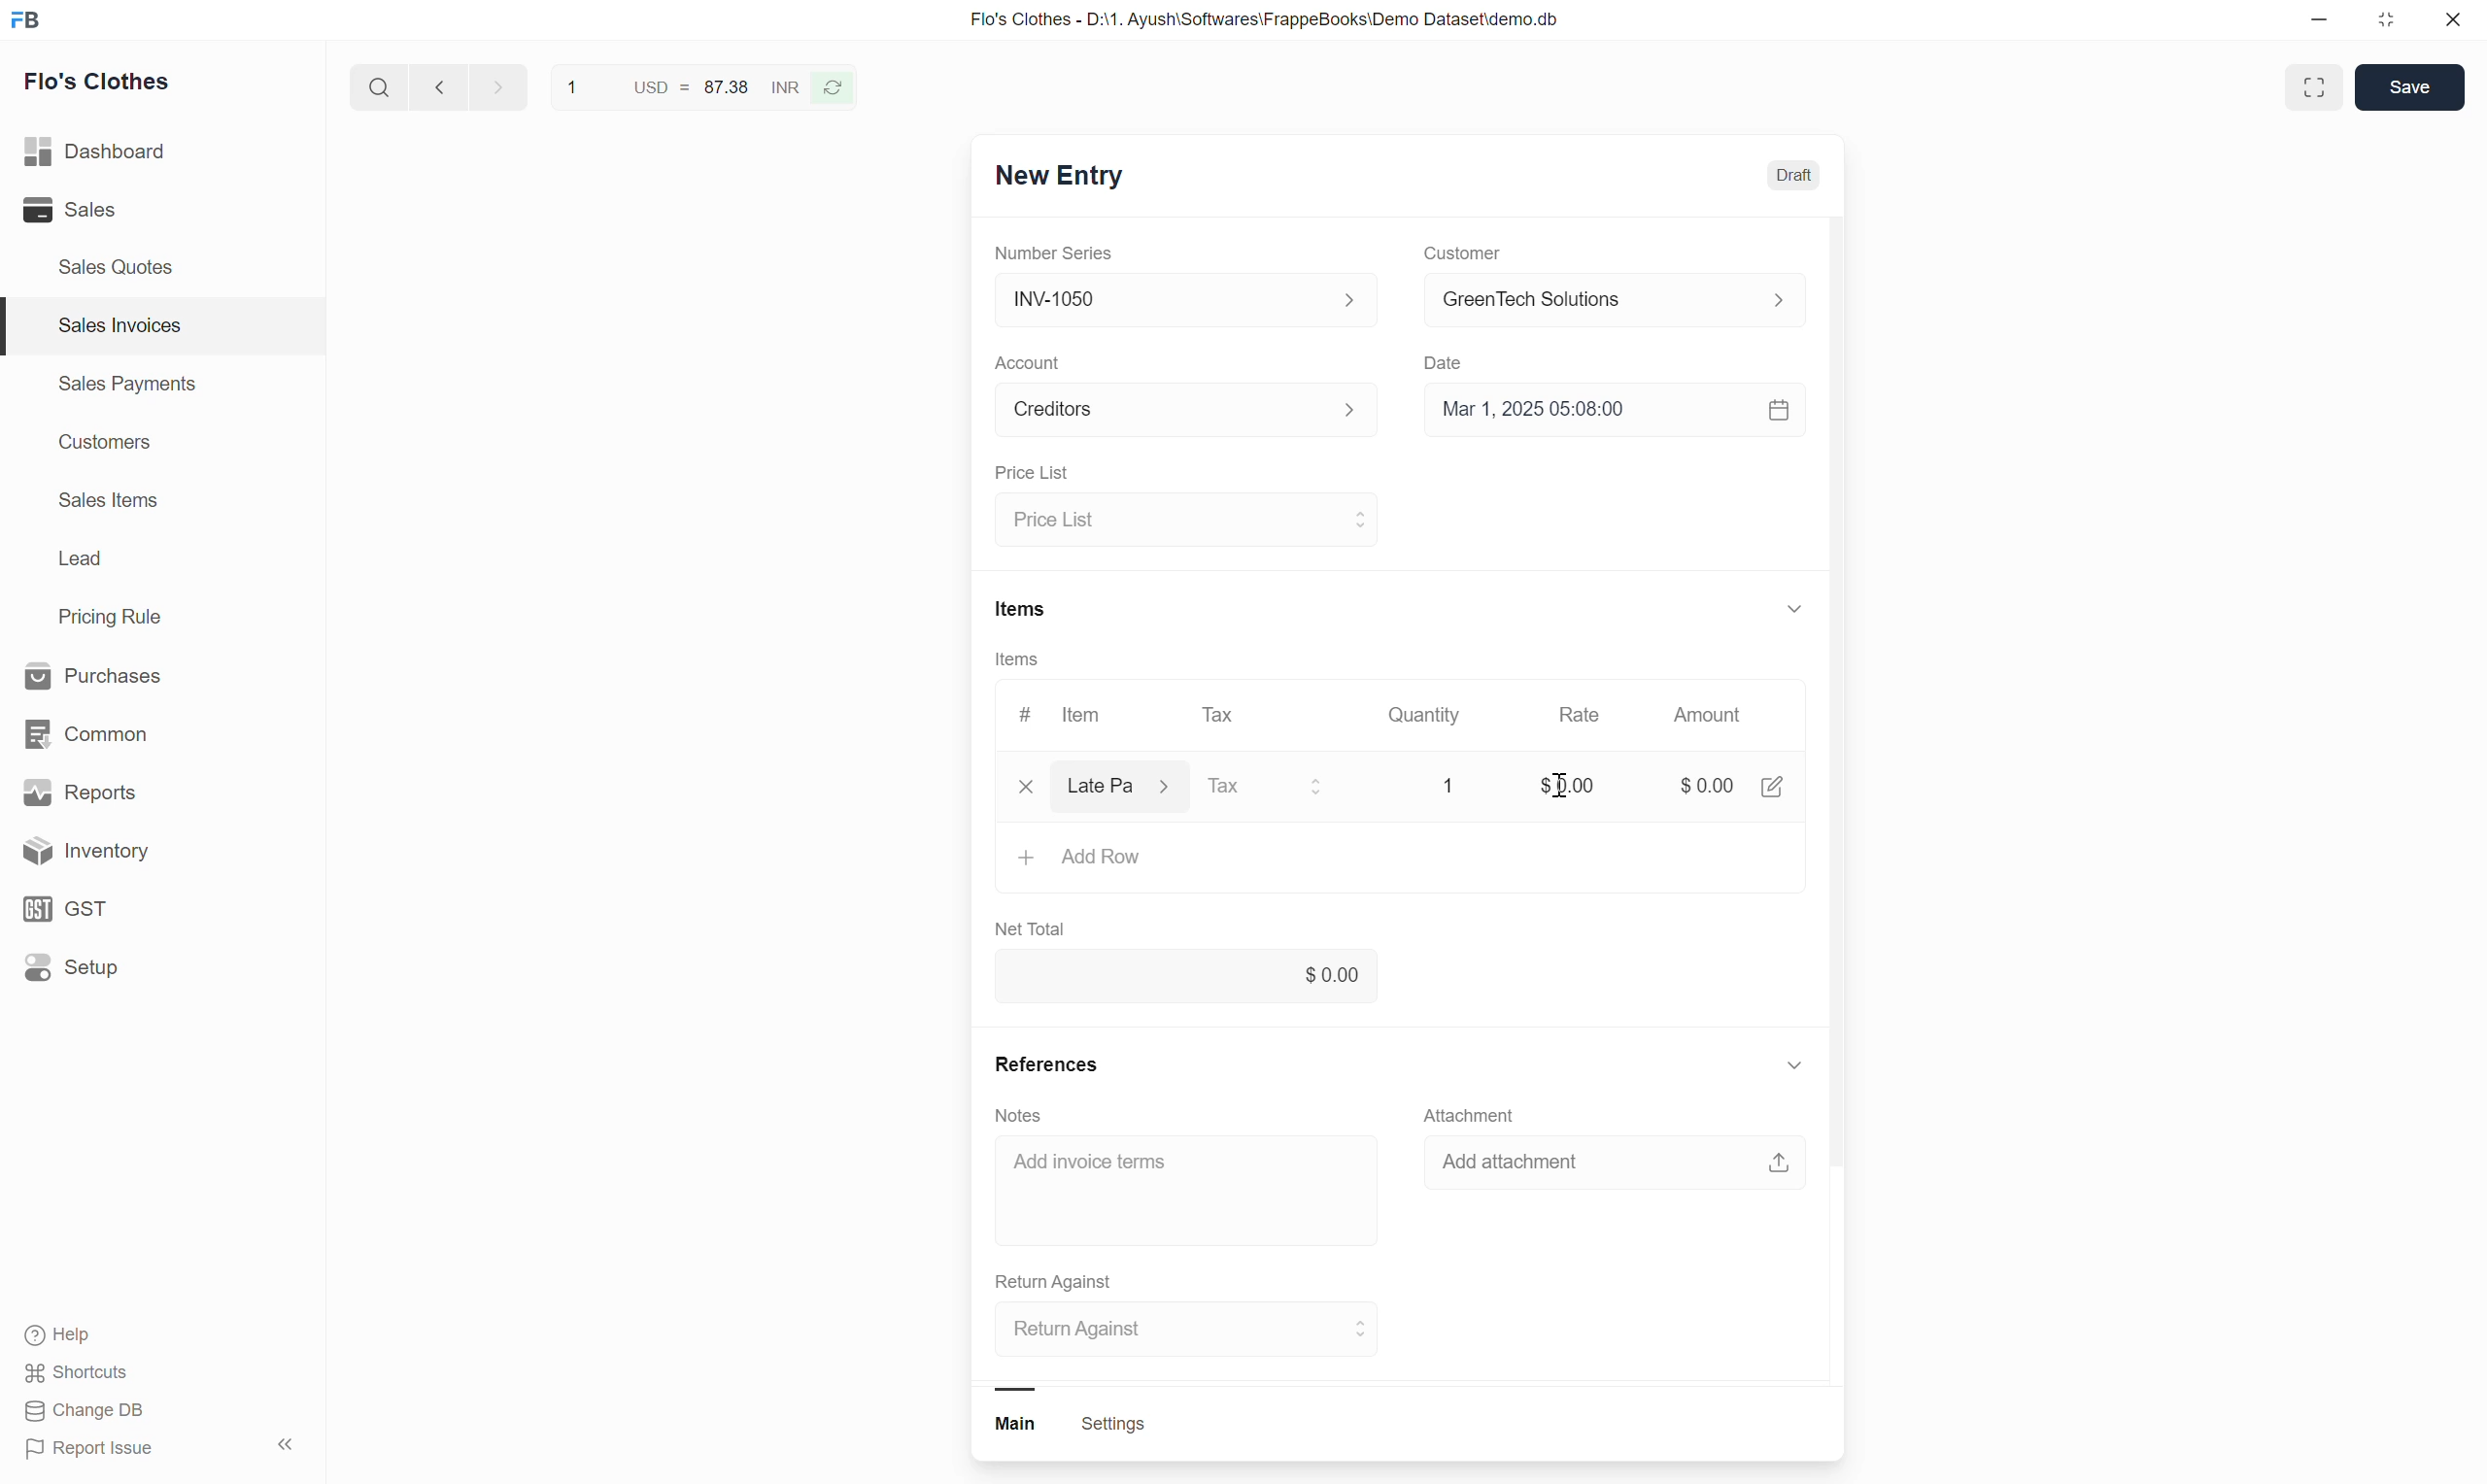 Image resolution: width=2487 pixels, height=1484 pixels. What do you see at coordinates (1104, 854) in the screenshot?
I see `Add row ` at bounding box center [1104, 854].